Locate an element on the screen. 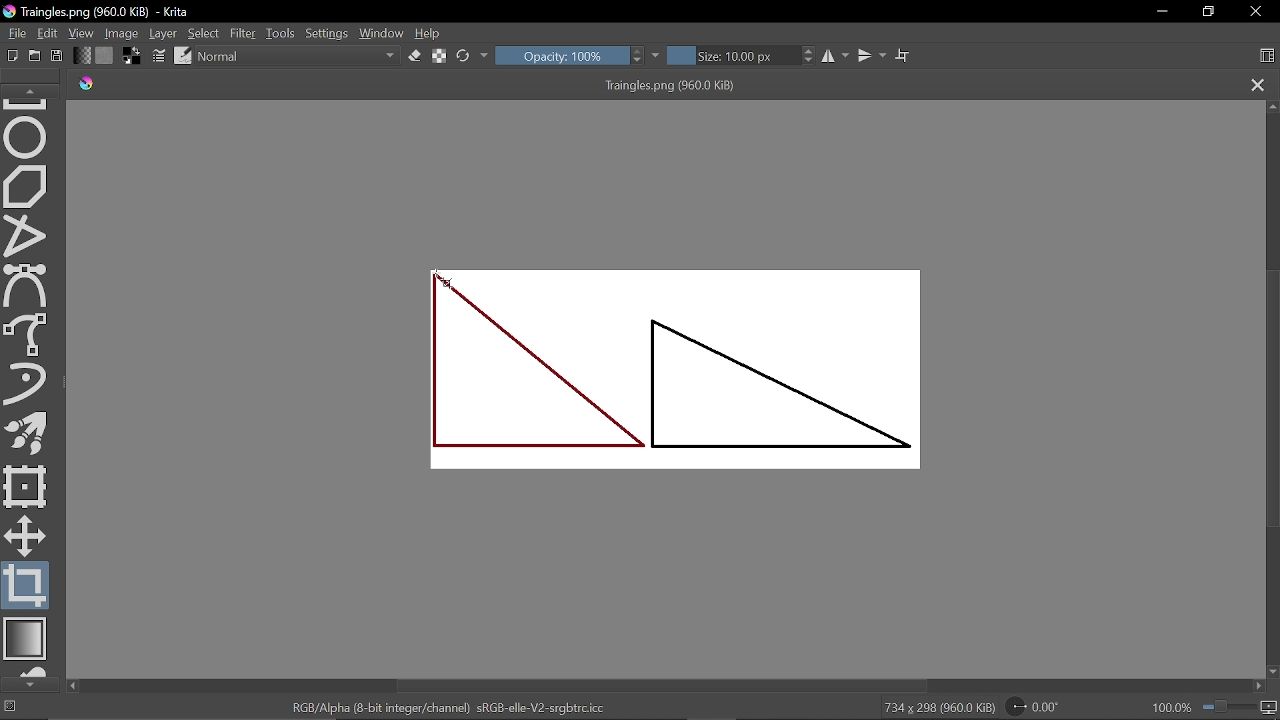 This screenshot has height=720, width=1280. Cursor is located at coordinates (451, 285).